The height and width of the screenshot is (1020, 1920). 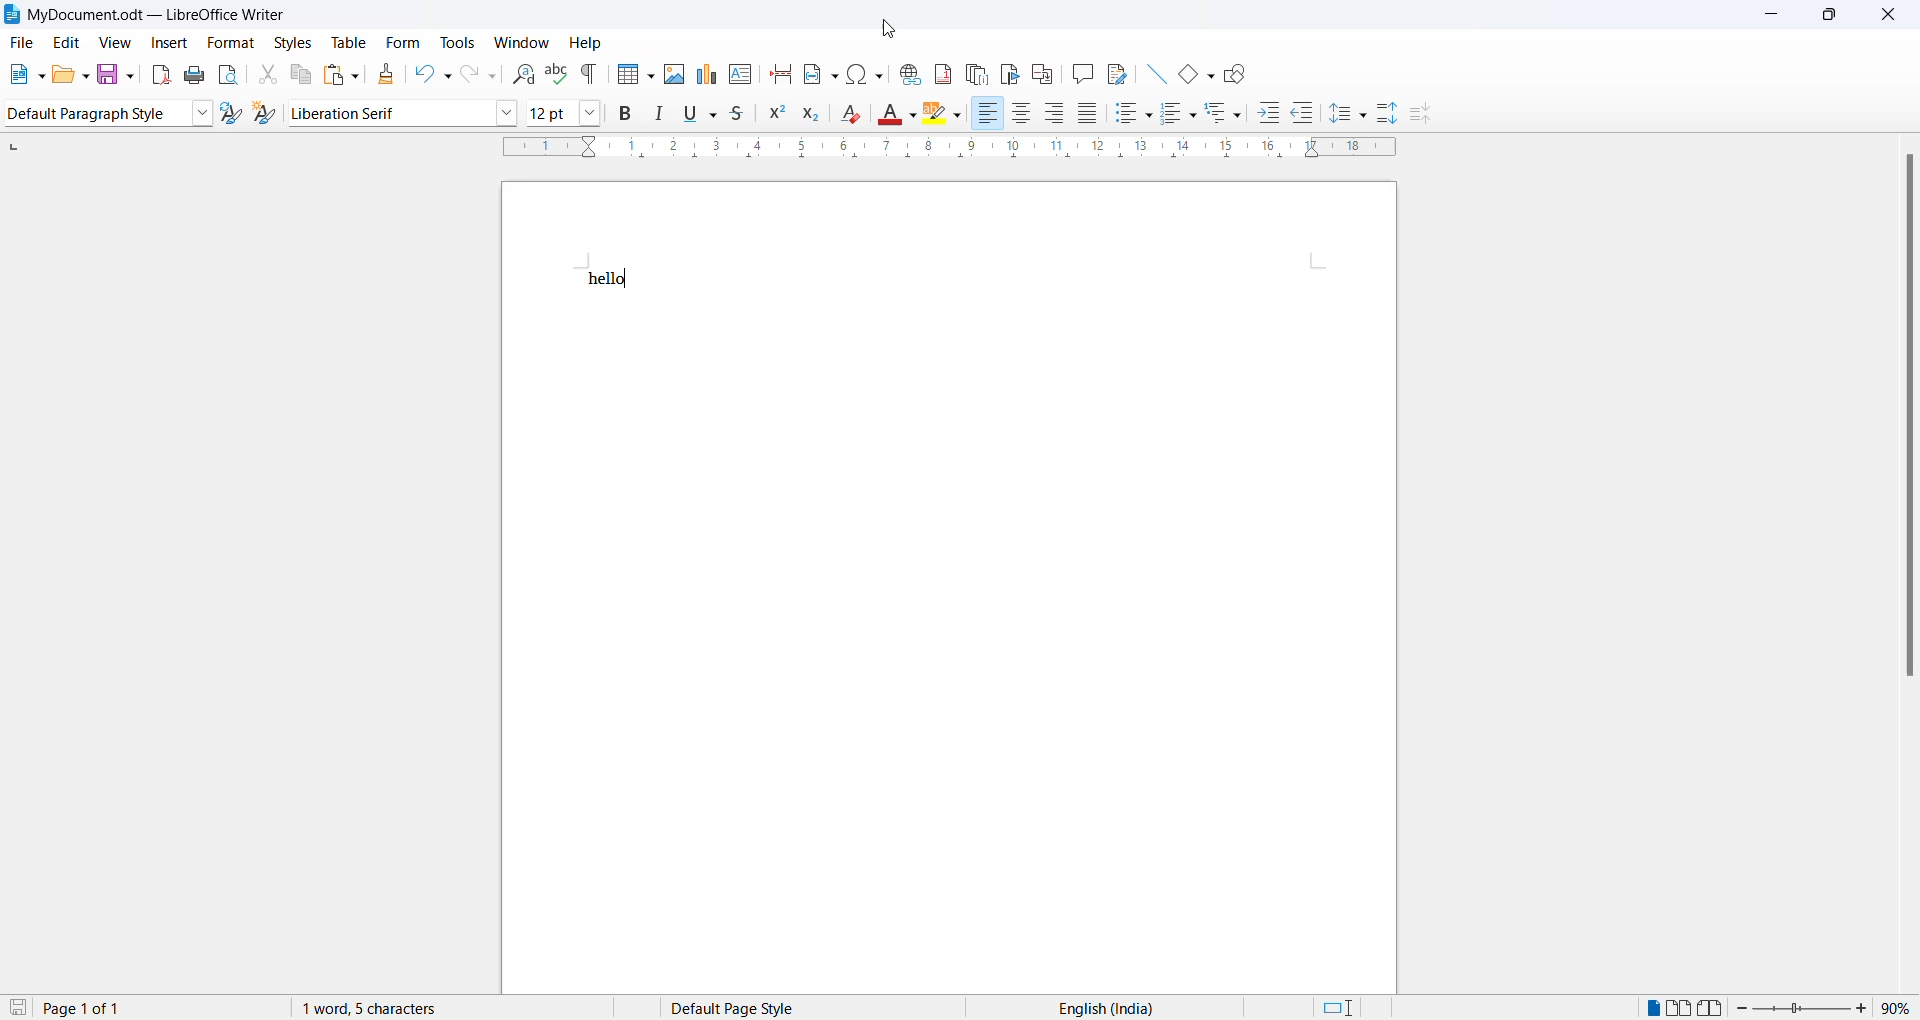 I want to click on hello, so click(x=608, y=280).